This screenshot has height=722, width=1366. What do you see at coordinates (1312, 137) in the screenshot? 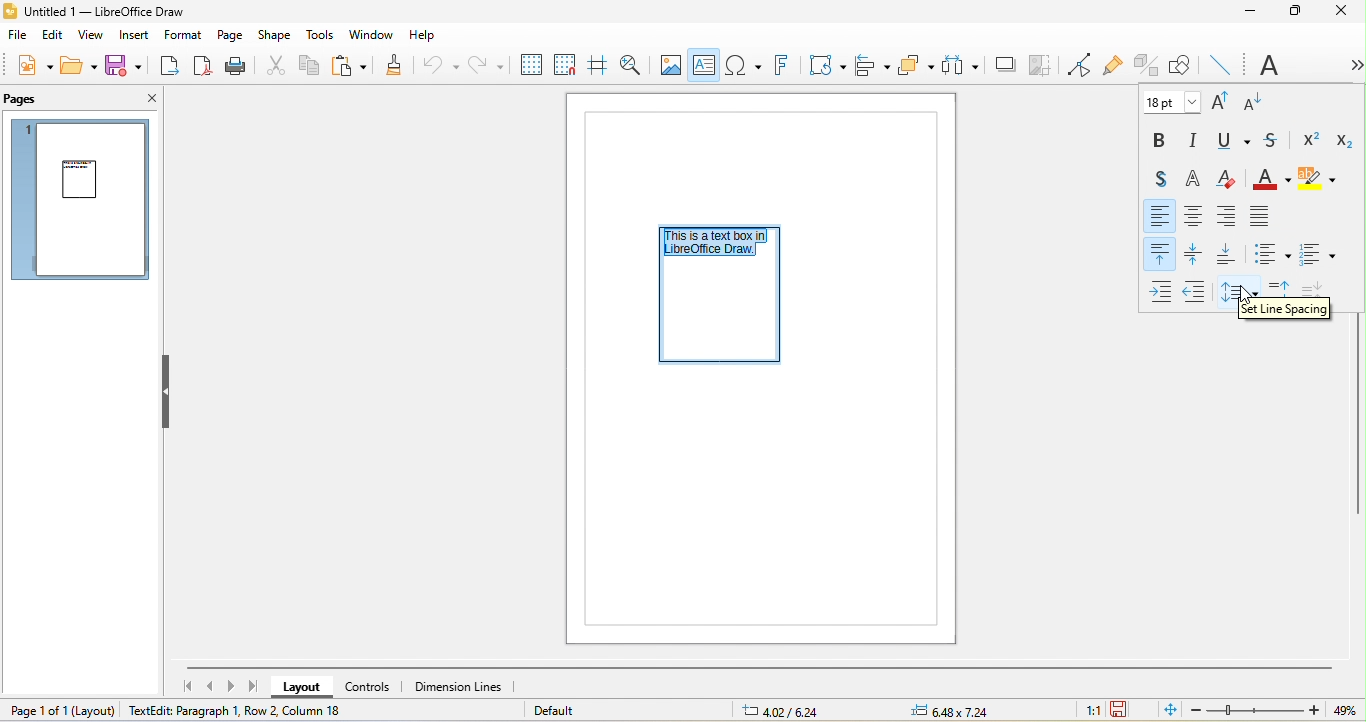
I see `superscript` at bounding box center [1312, 137].